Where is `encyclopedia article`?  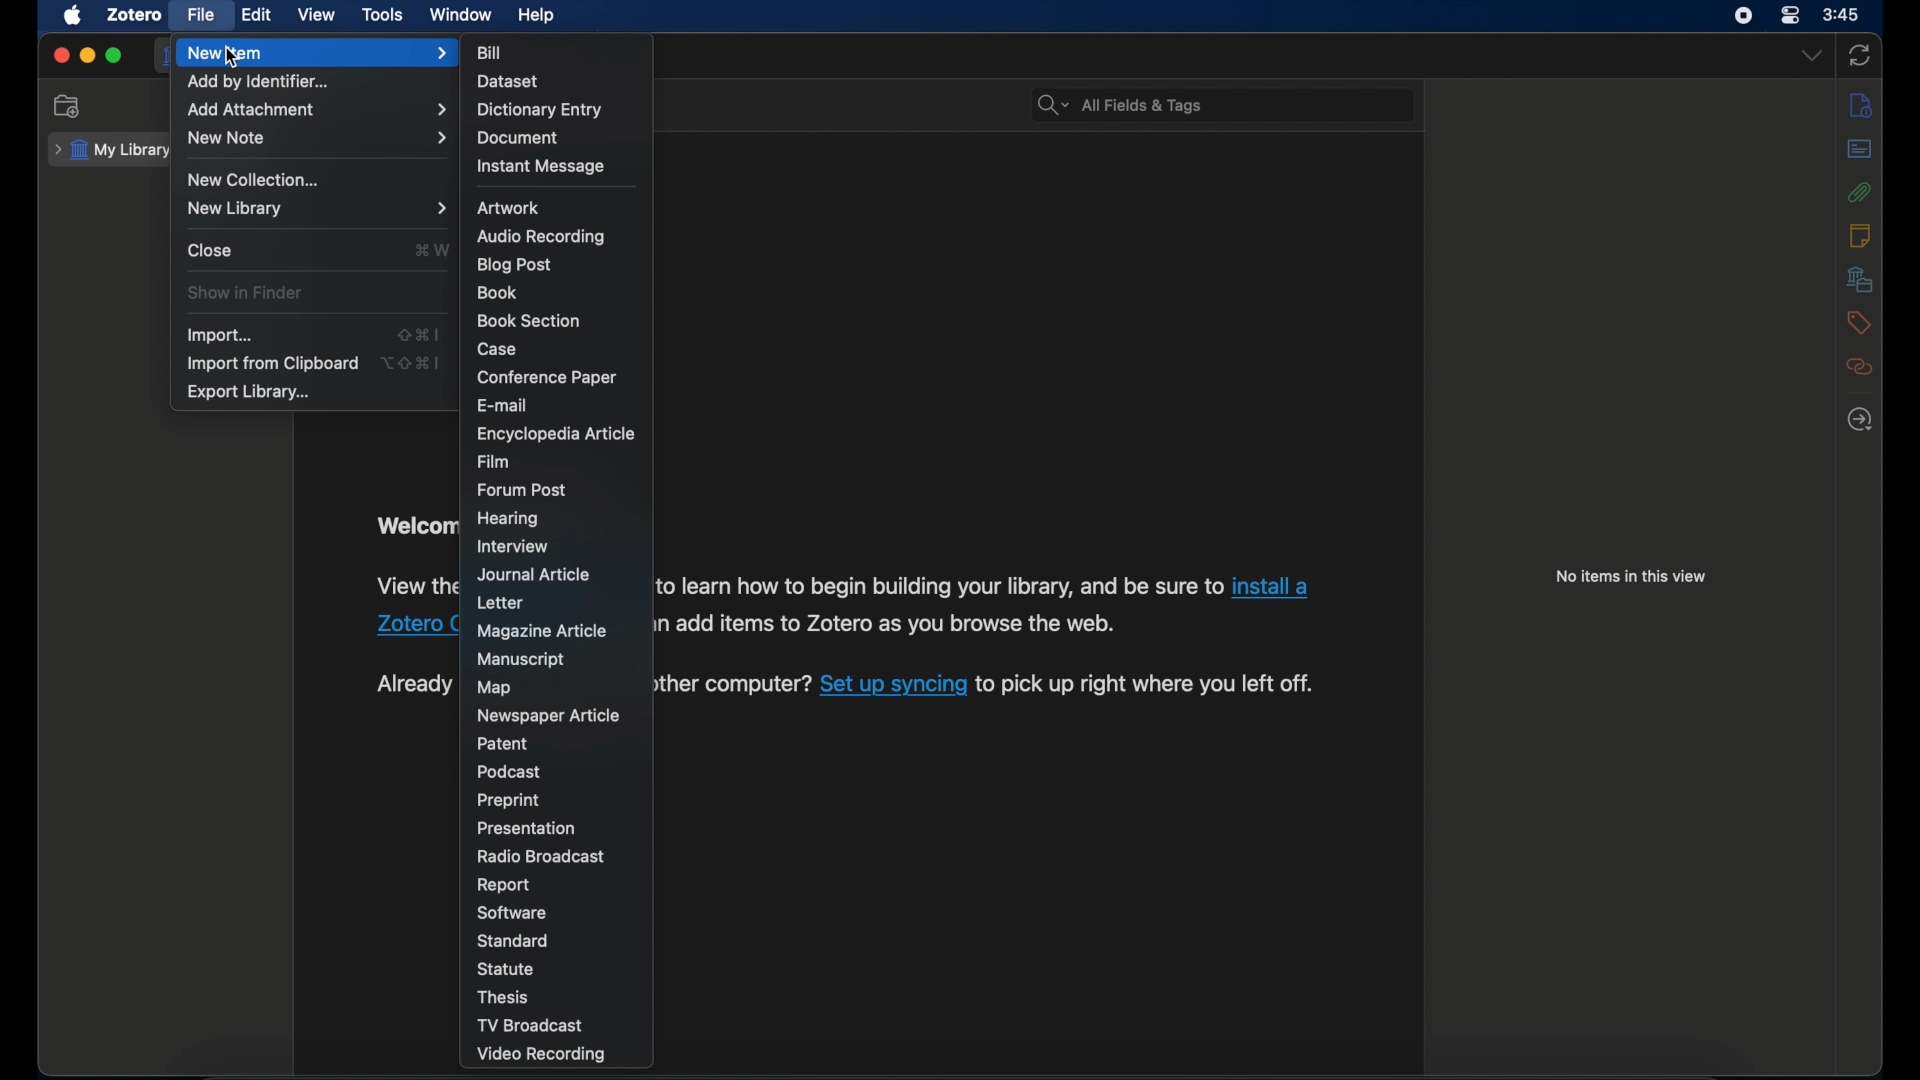 encyclopedia article is located at coordinates (556, 432).